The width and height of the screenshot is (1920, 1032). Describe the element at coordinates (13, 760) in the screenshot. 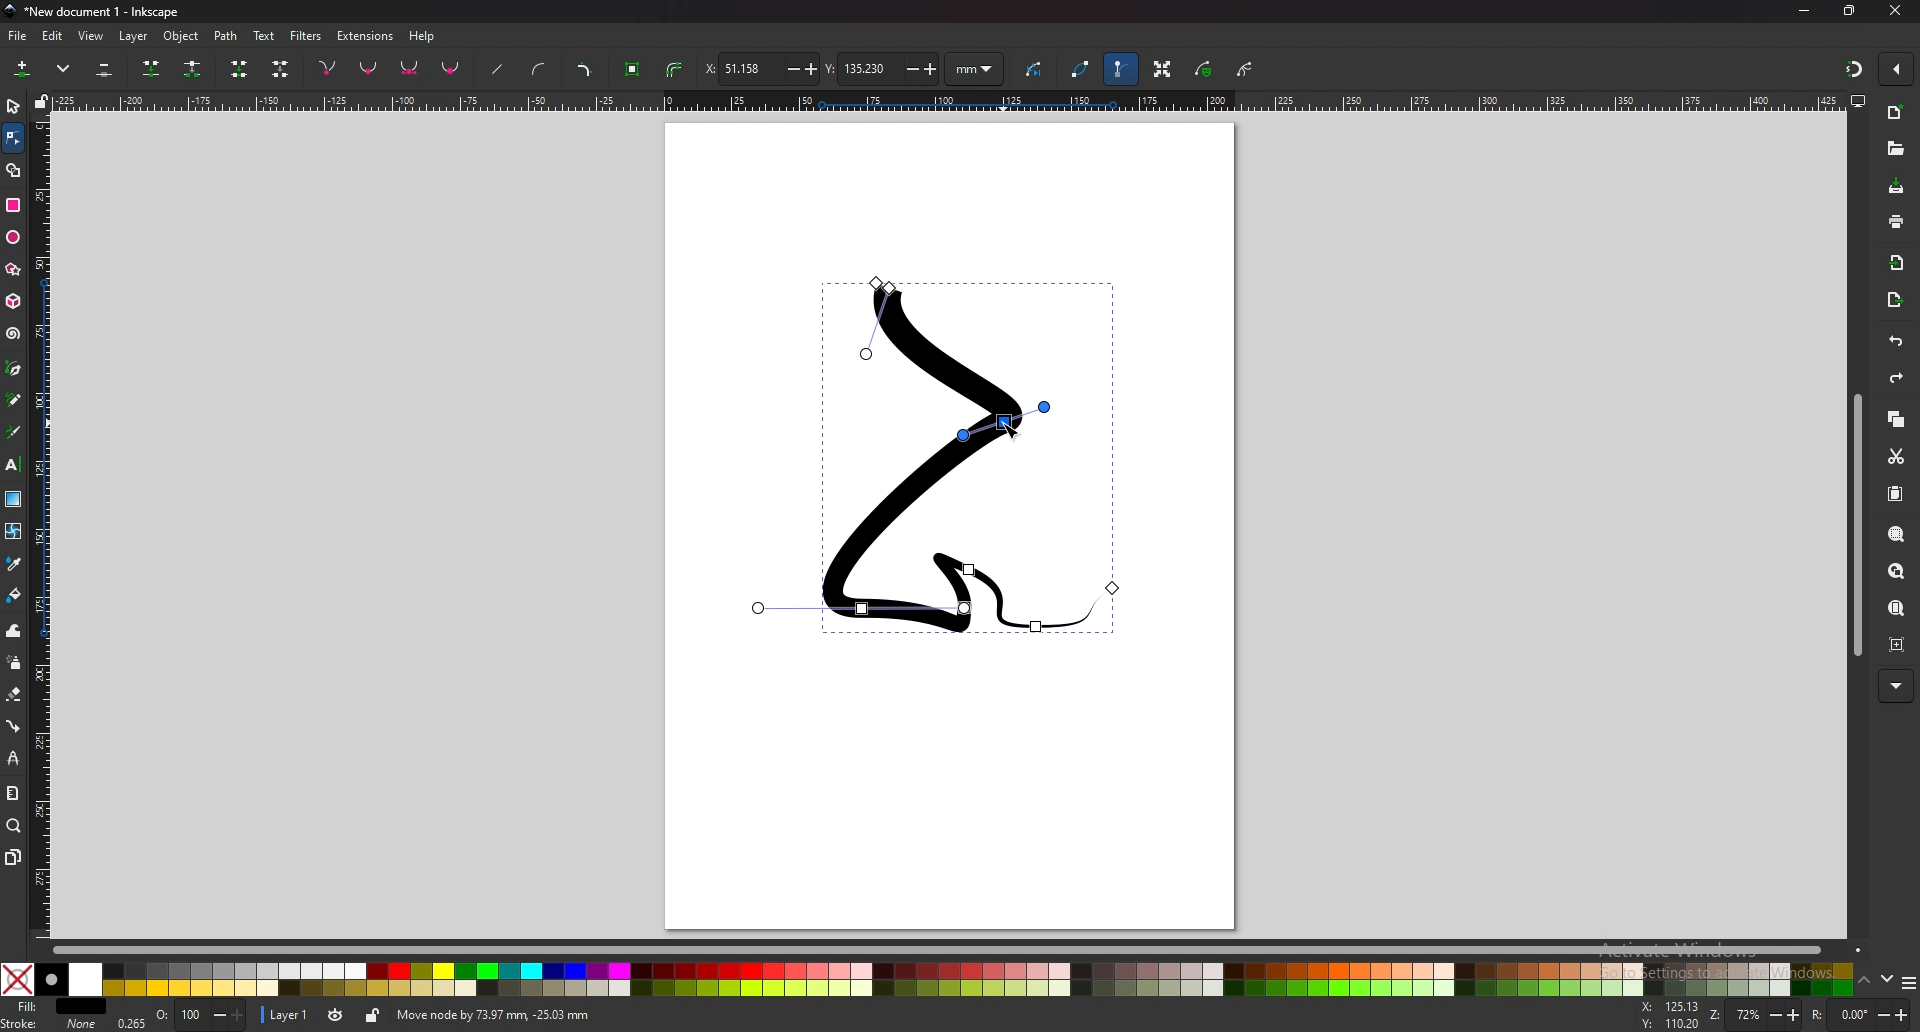

I see `lpe` at that location.